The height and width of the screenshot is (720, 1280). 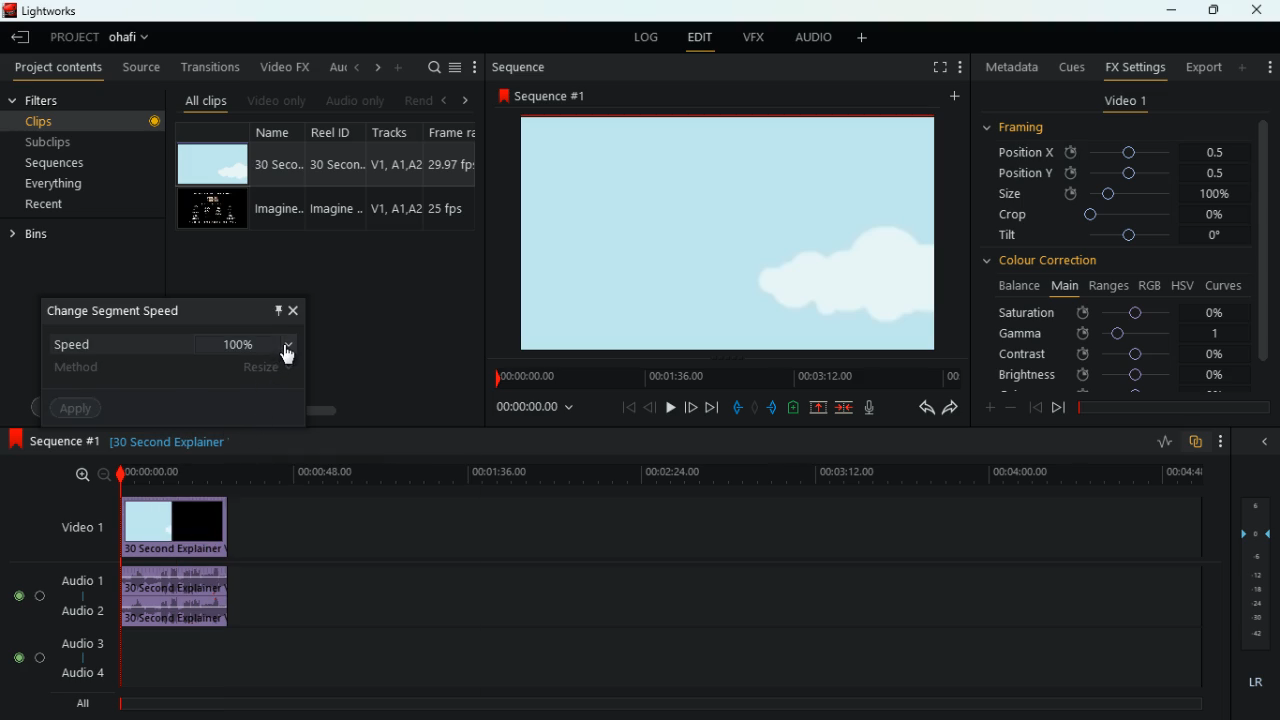 I want to click on search, so click(x=430, y=68).